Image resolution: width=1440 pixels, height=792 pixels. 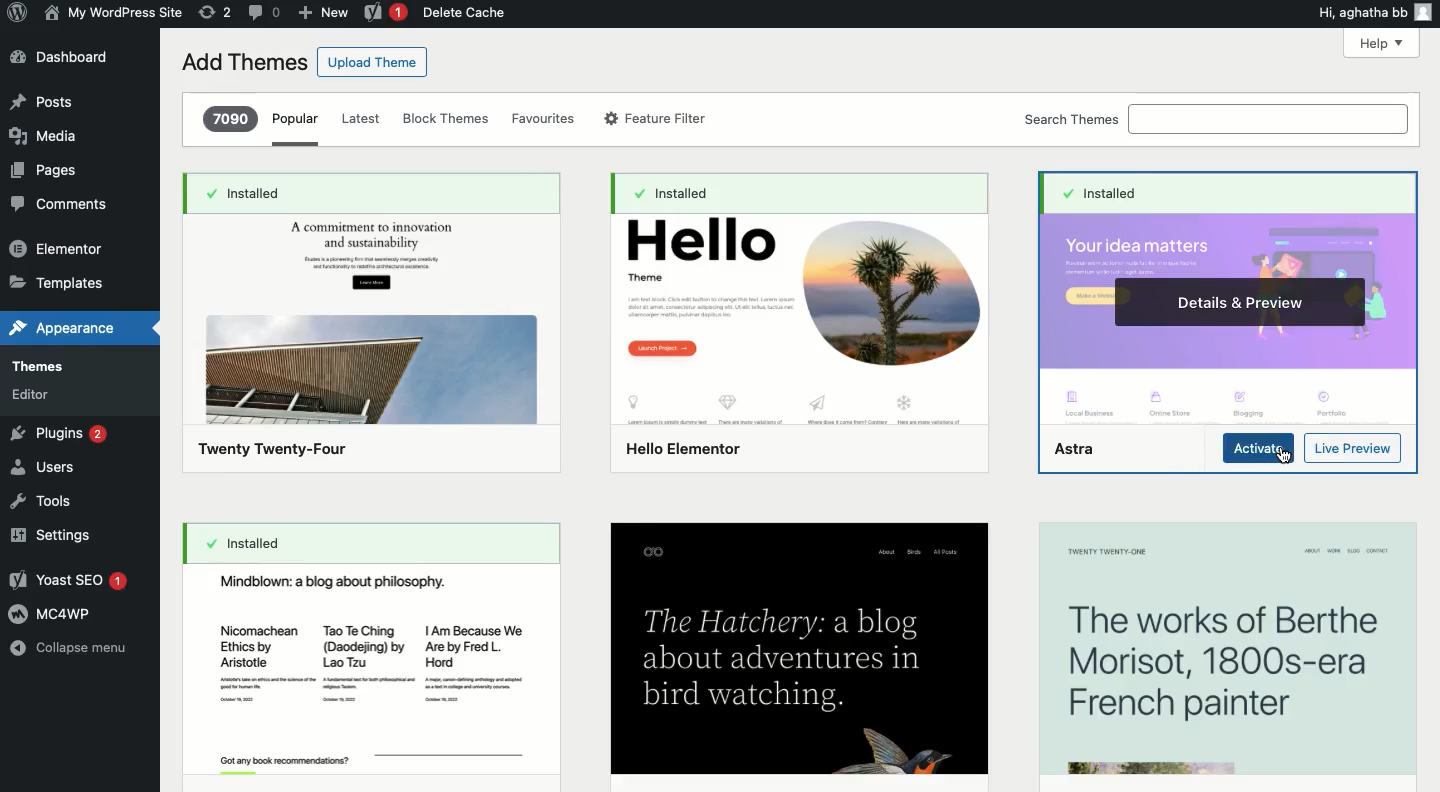 What do you see at coordinates (62, 325) in the screenshot?
I see `Appearance` at bounding box center [62, 325].